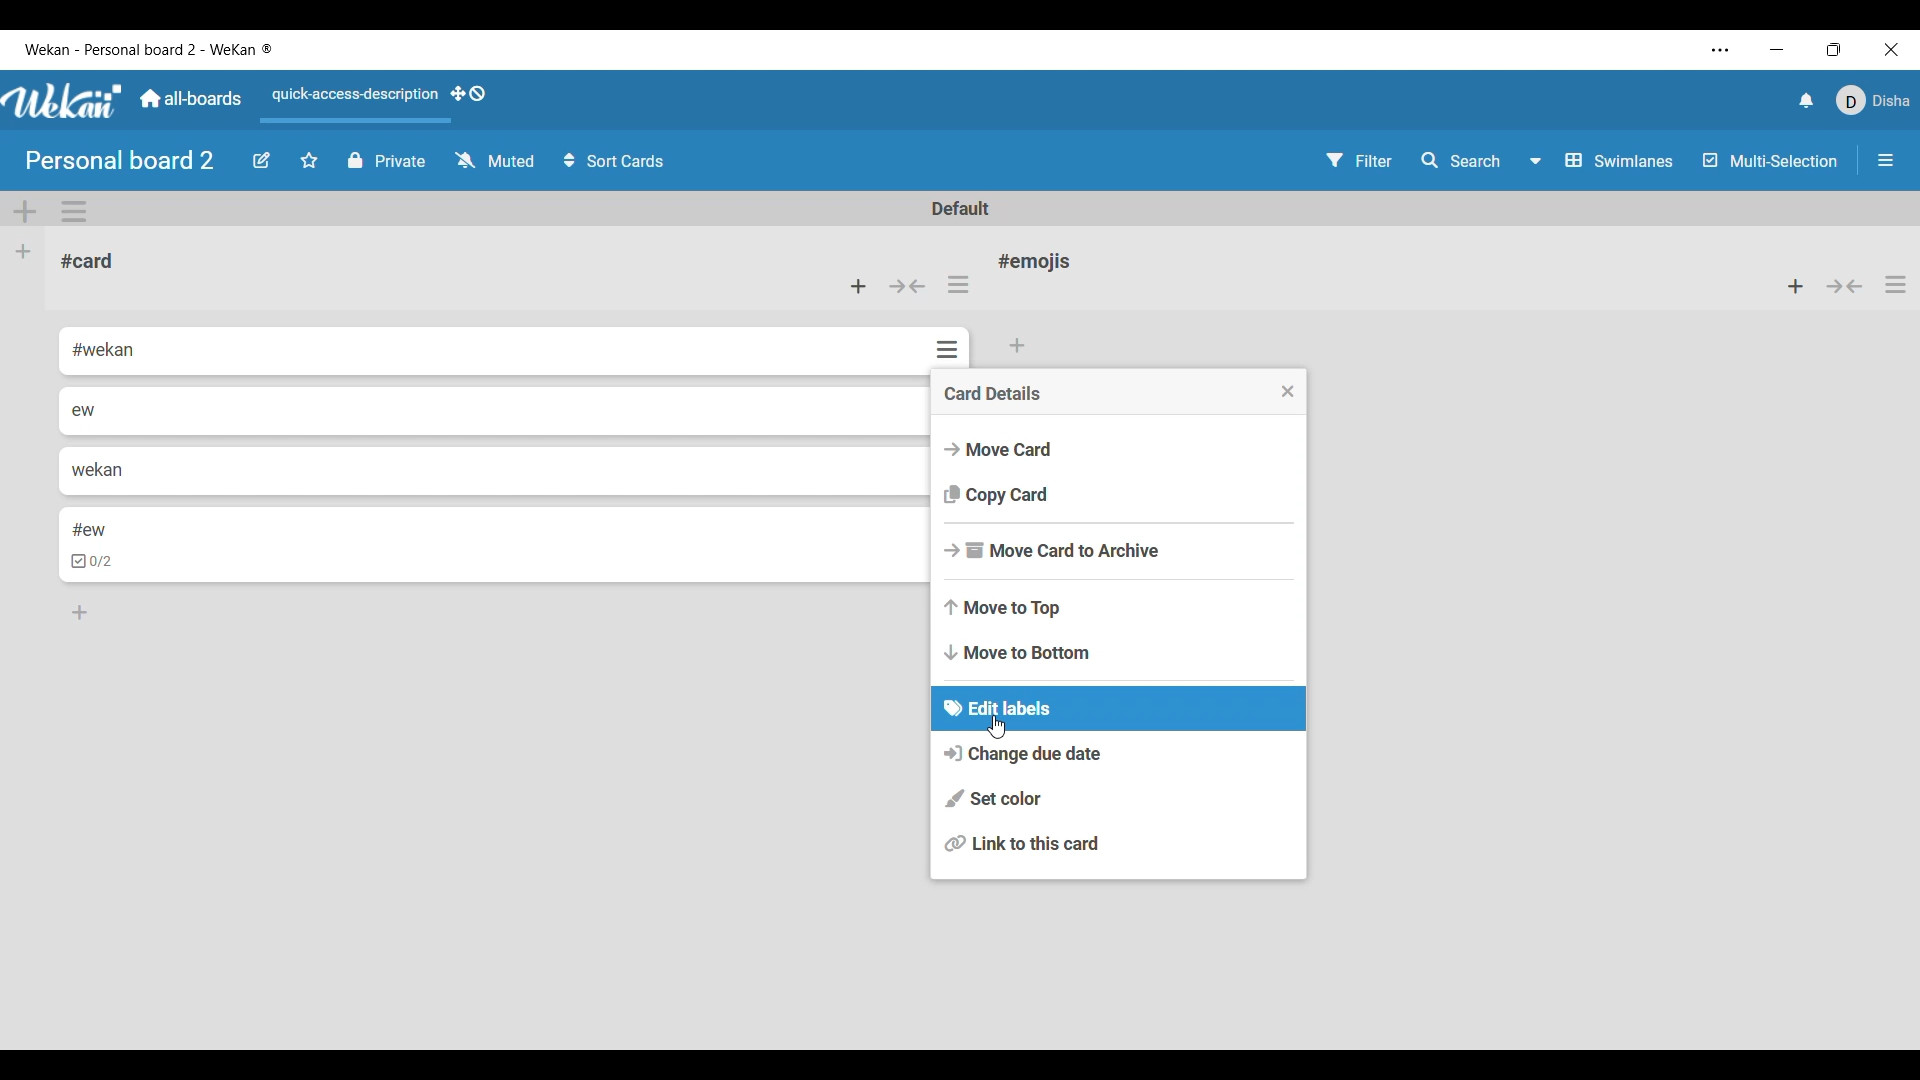  I want to click on checkbox , so click(94, 562).